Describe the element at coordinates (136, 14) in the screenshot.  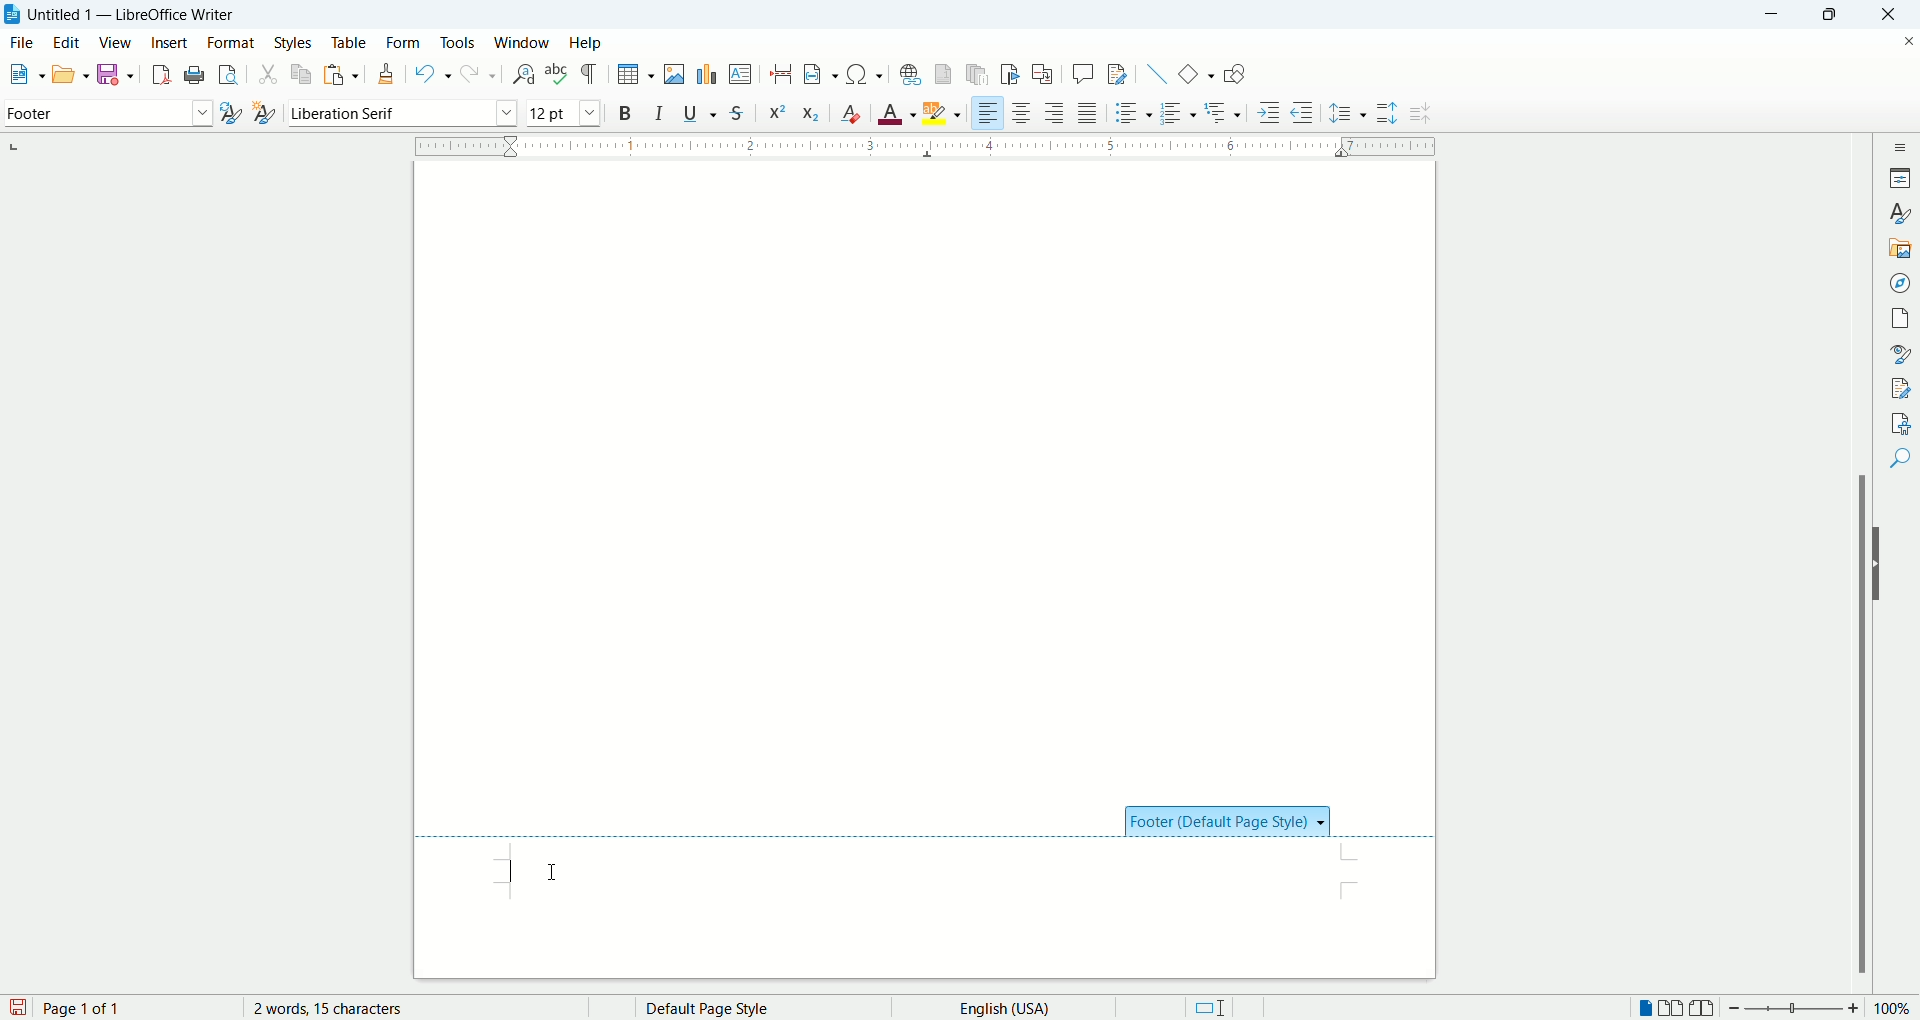
I see `Untitled 1 - LibreOffice Writer` at that location.